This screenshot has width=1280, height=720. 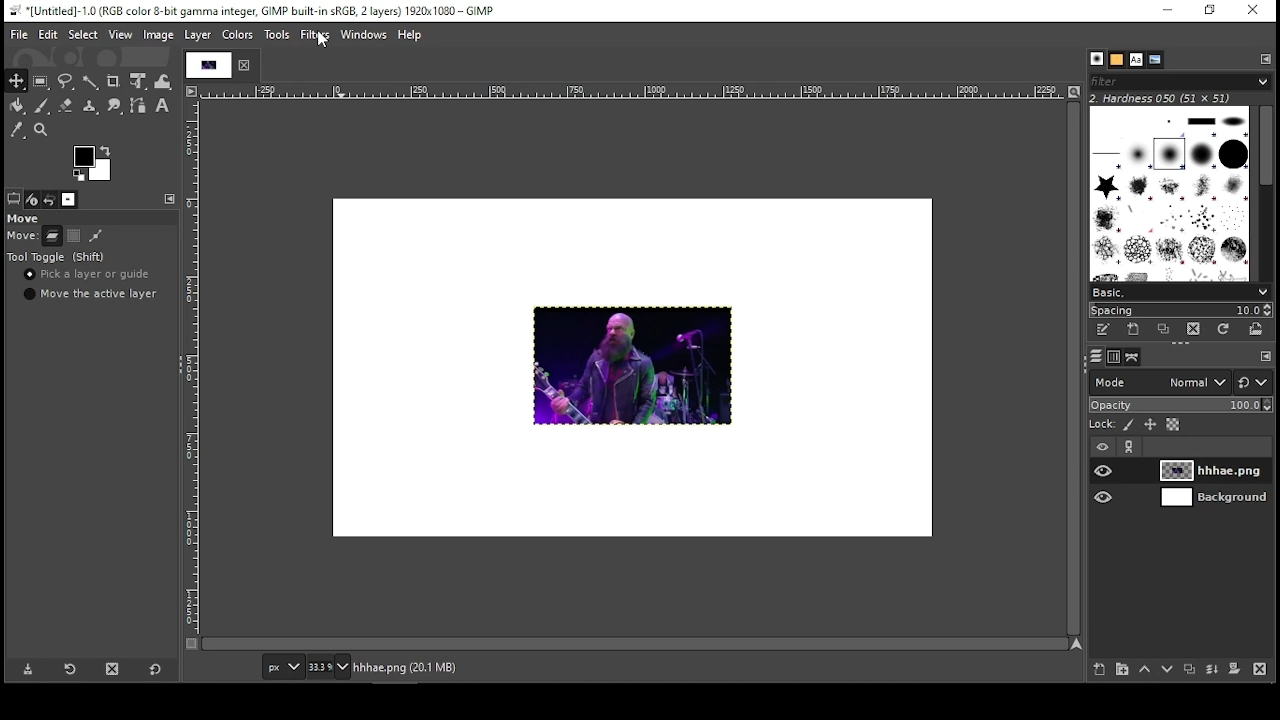 What do you see at coordinates (1215, 499) in the screenshot?
I see `layer ` at bounding box center [1215, 499].